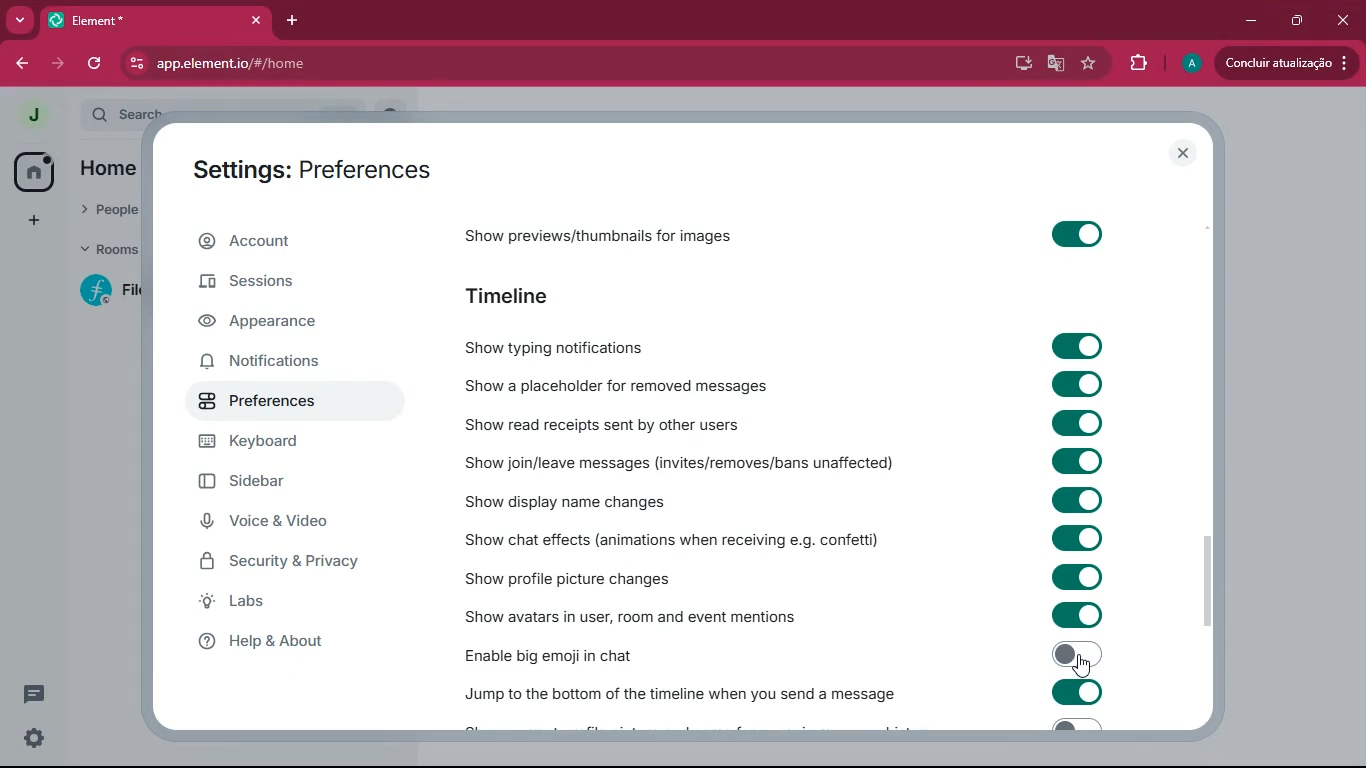  What do you see at coordinates (1343, 19) in the screenshot?
I see `close` at bounding box center [1343, 19].